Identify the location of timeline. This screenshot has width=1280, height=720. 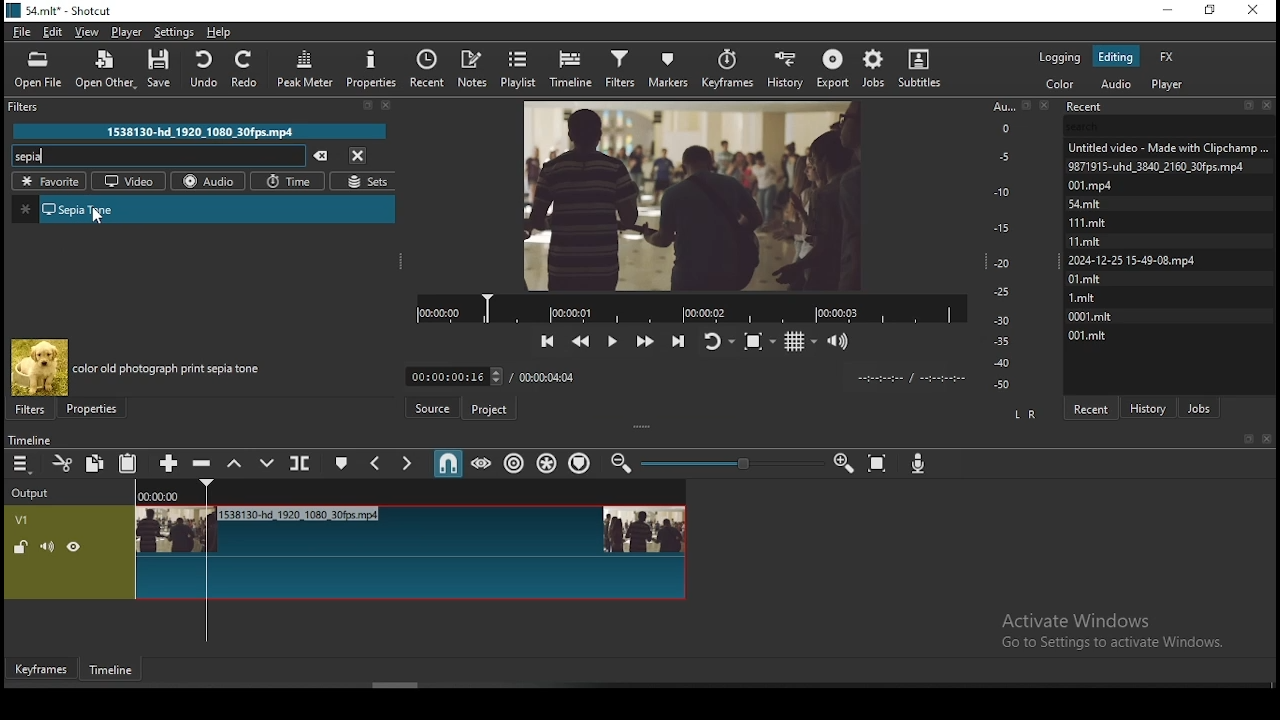
(28, 441).